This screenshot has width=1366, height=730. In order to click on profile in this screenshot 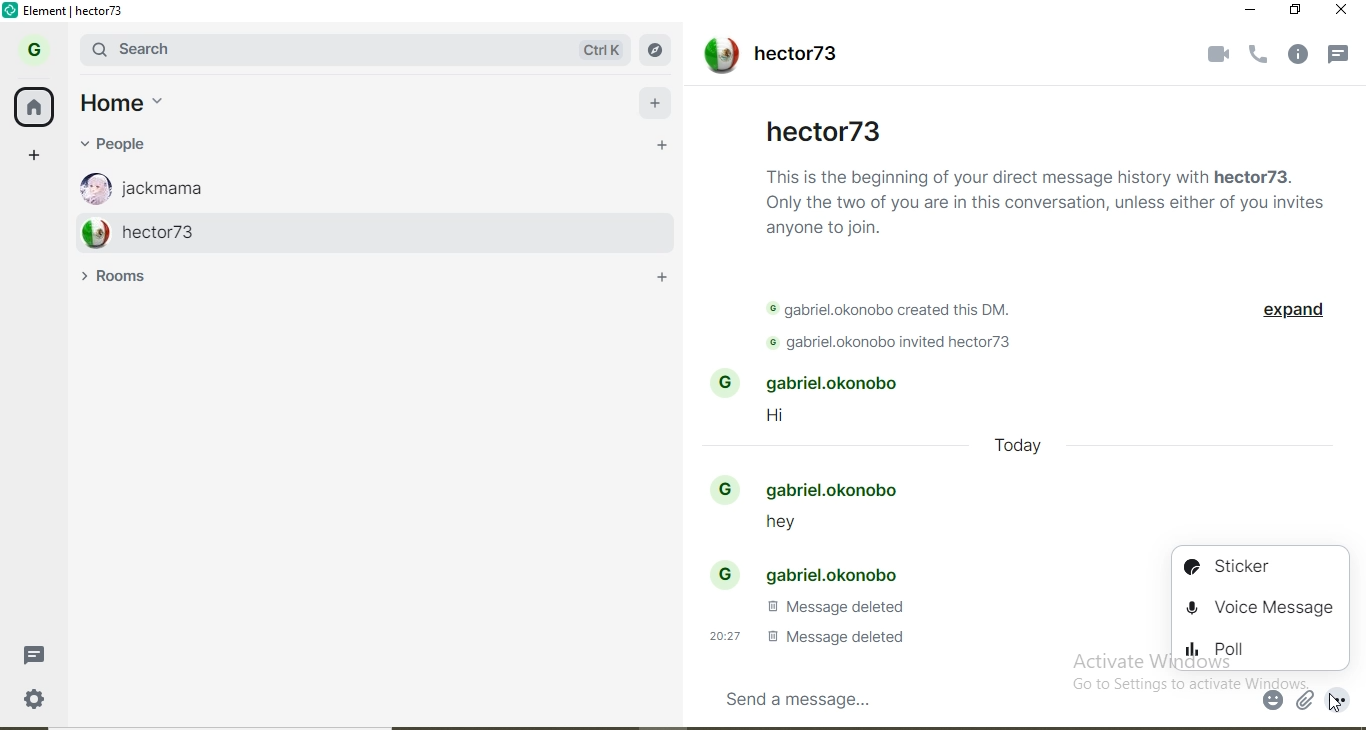, I will do `click(39, 47)`.